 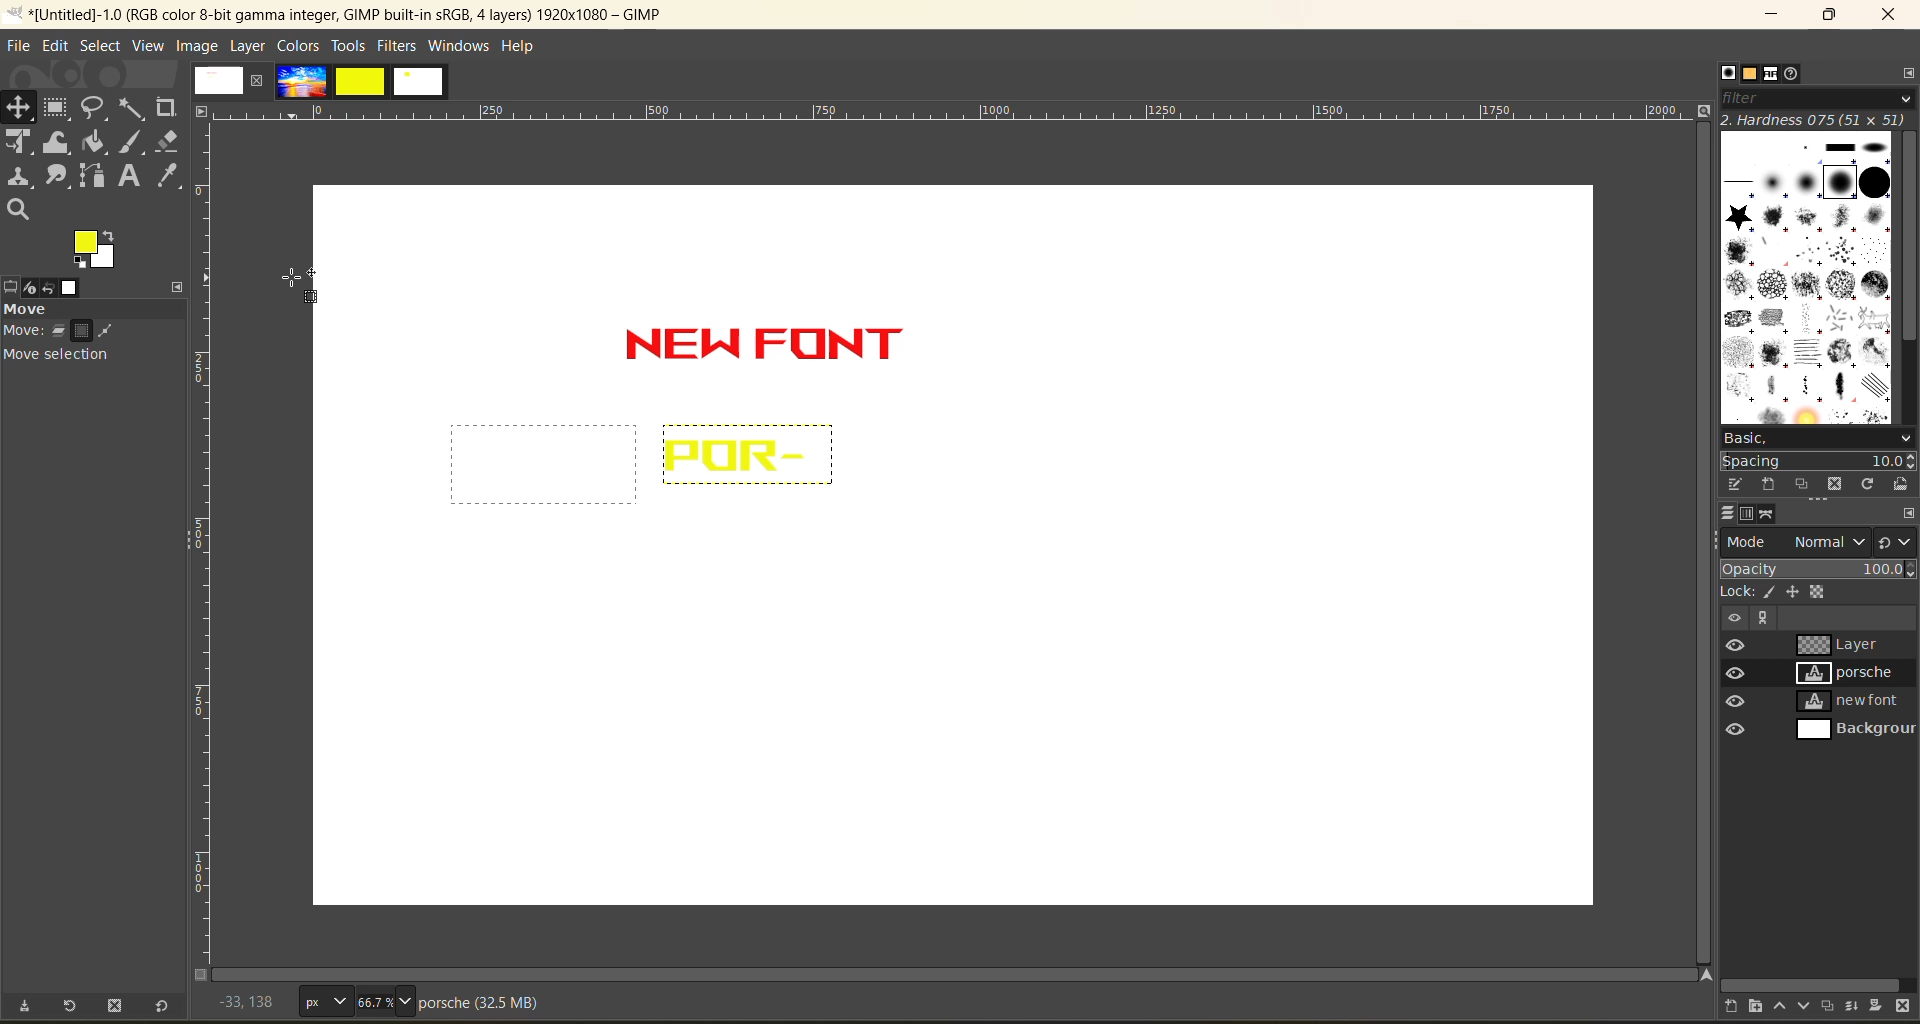 I want to click on smudge tool, so click(x=58, y=176).